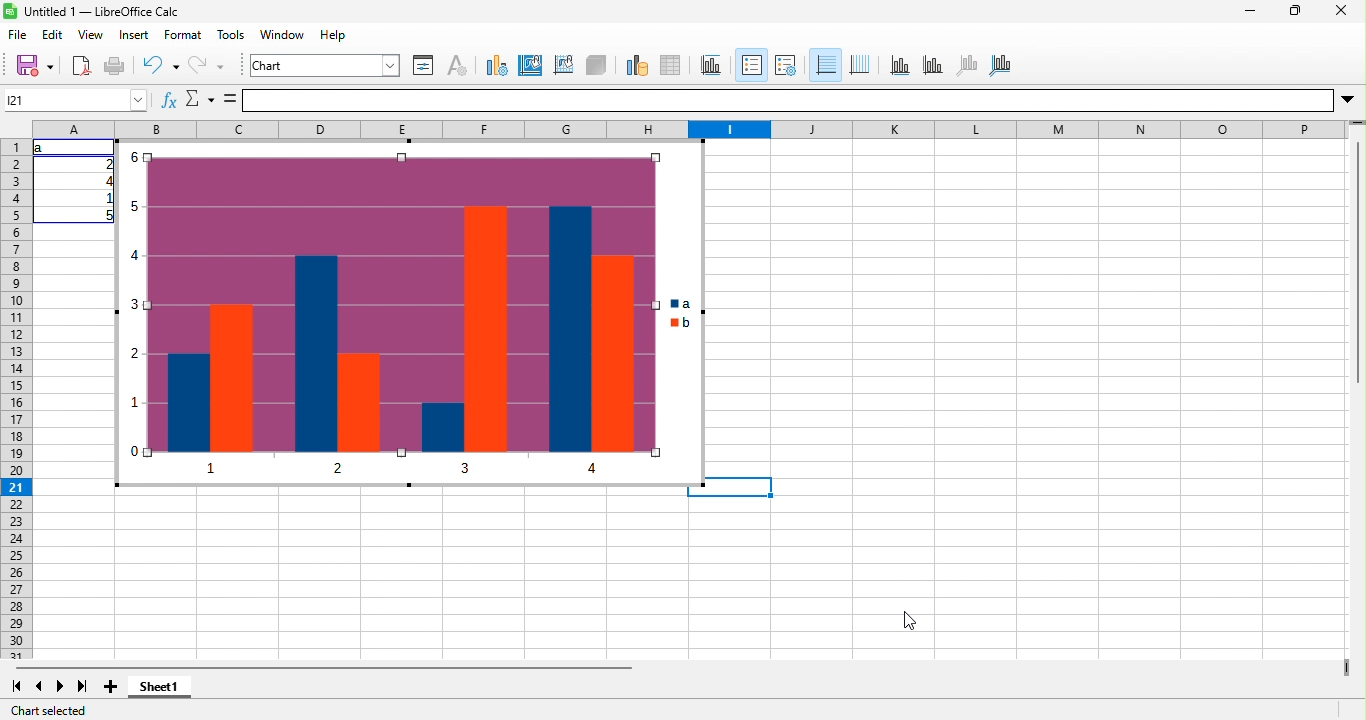  I want to click on first sheet, so click(17, 686).